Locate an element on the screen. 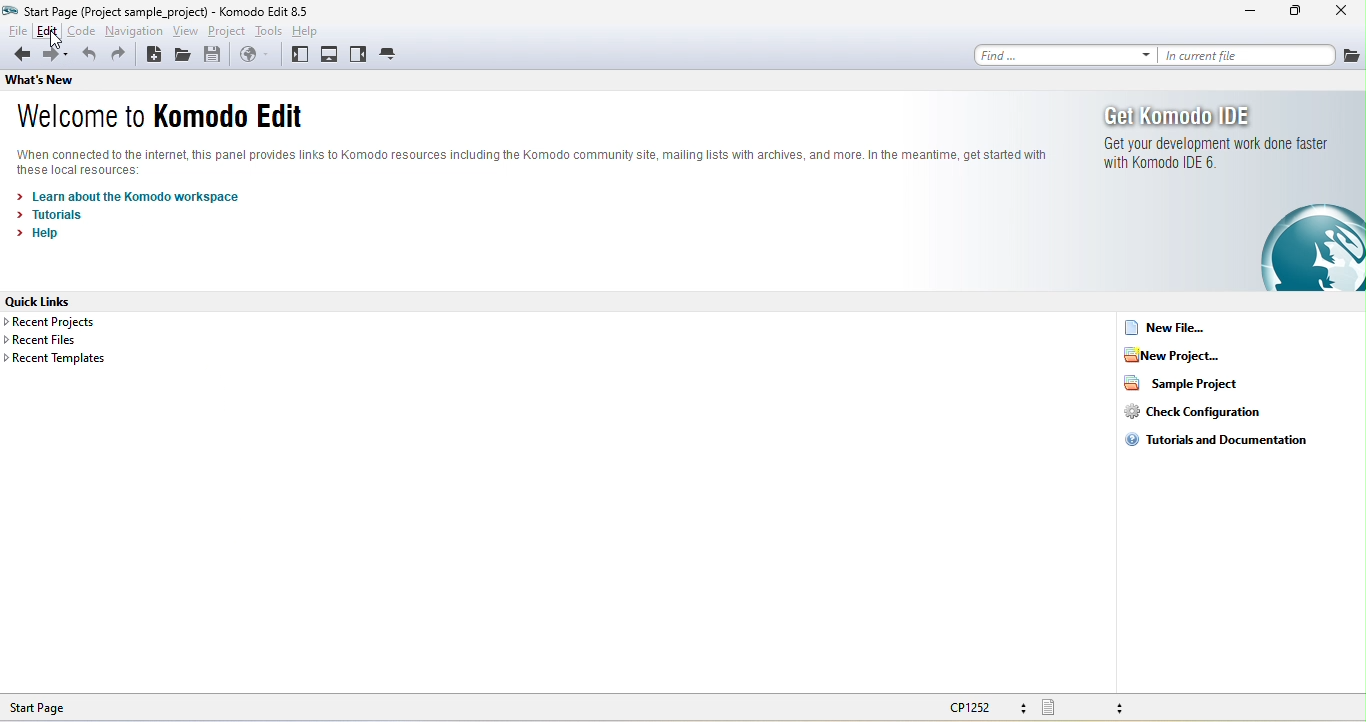  komodo edit logo is located at coordinates (1313, 247).